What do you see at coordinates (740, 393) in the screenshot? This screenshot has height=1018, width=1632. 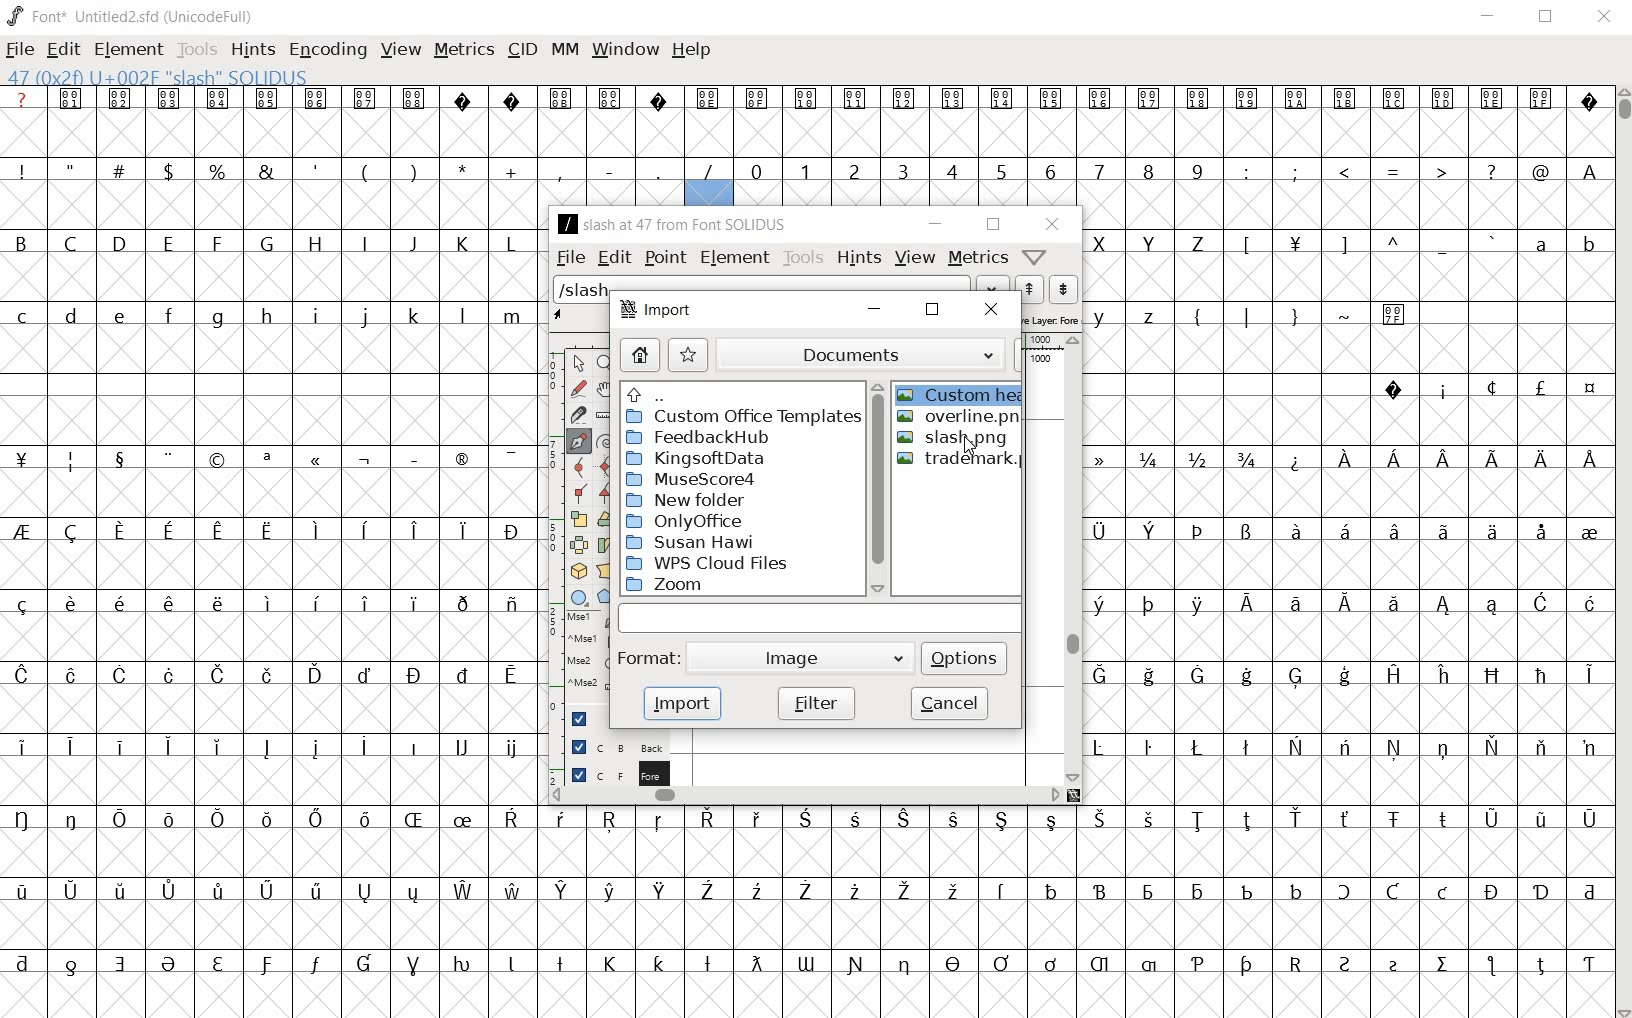 I see `up directories` at bounding box center [740, 393].